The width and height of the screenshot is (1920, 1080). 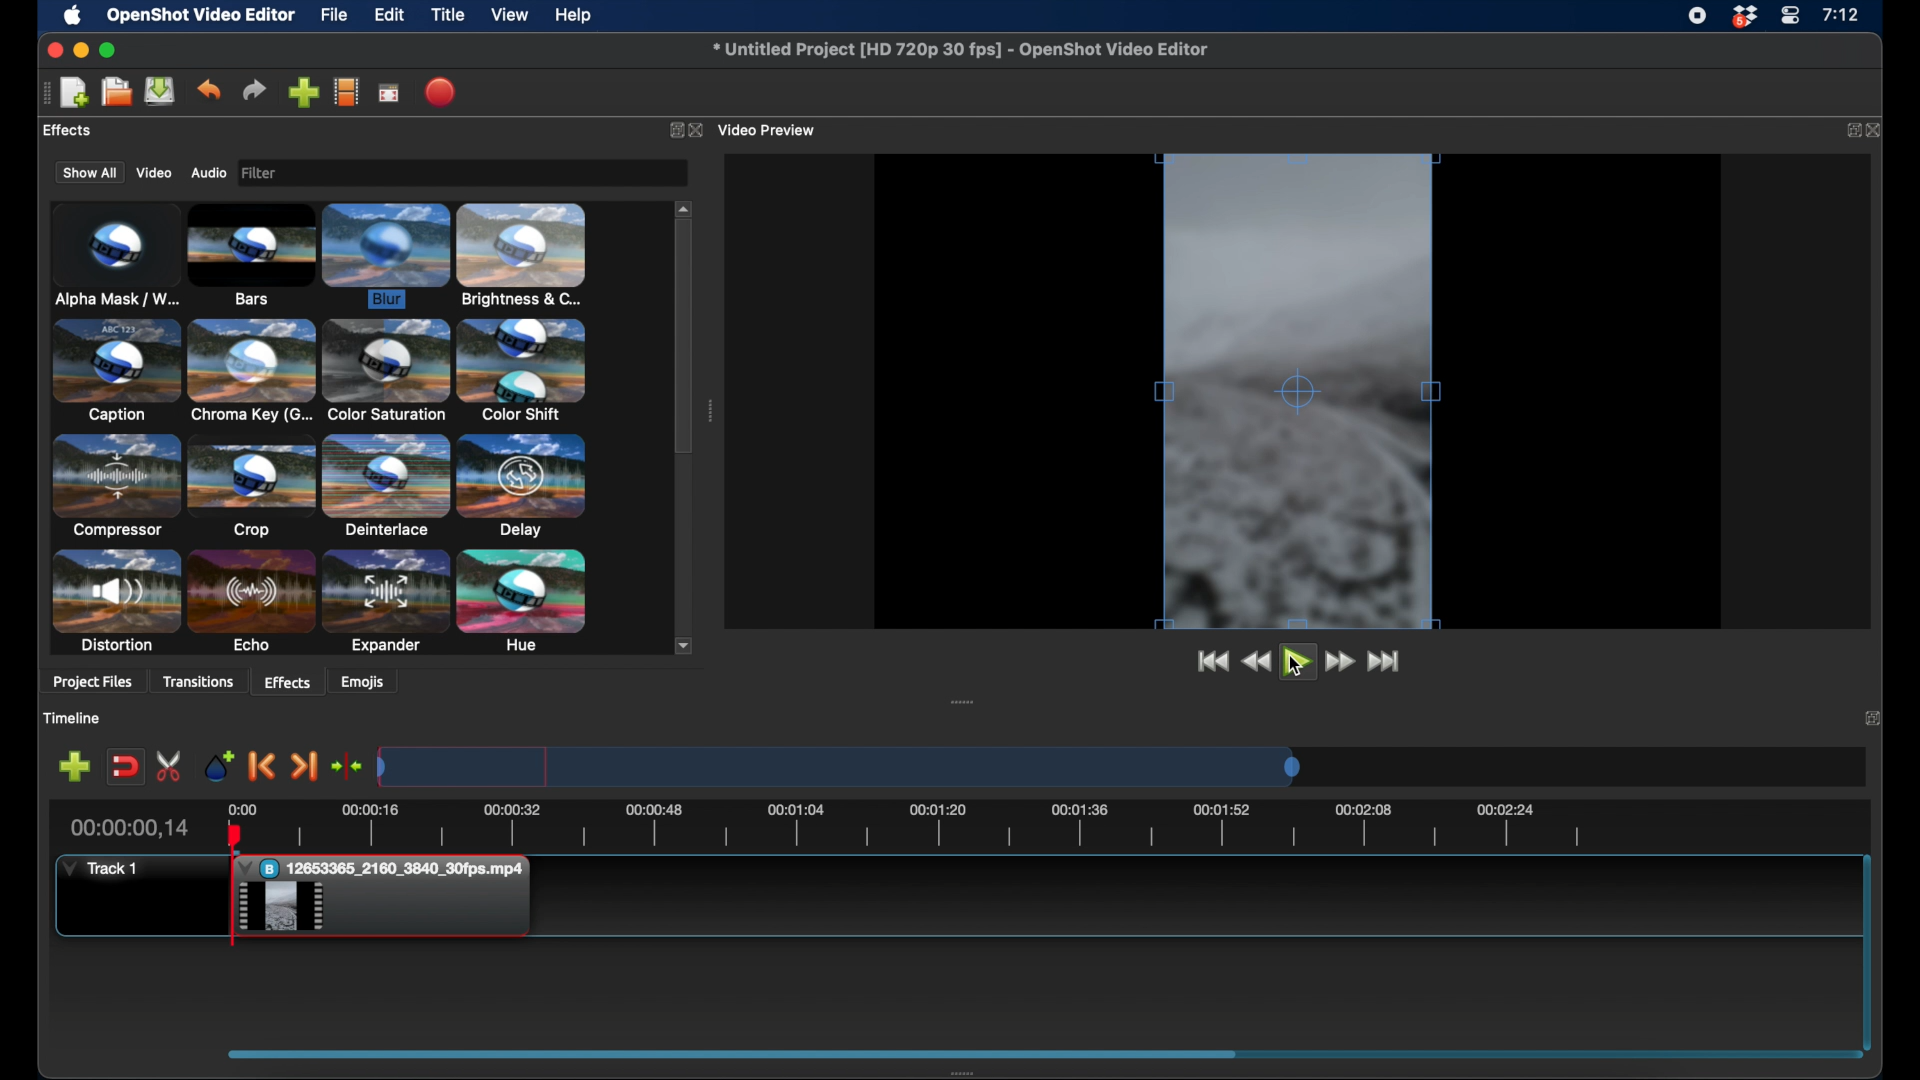 What do you see at coordinates (1852, 131) in the screenshot?
I see `expand` at bounding box center [1852, 131].